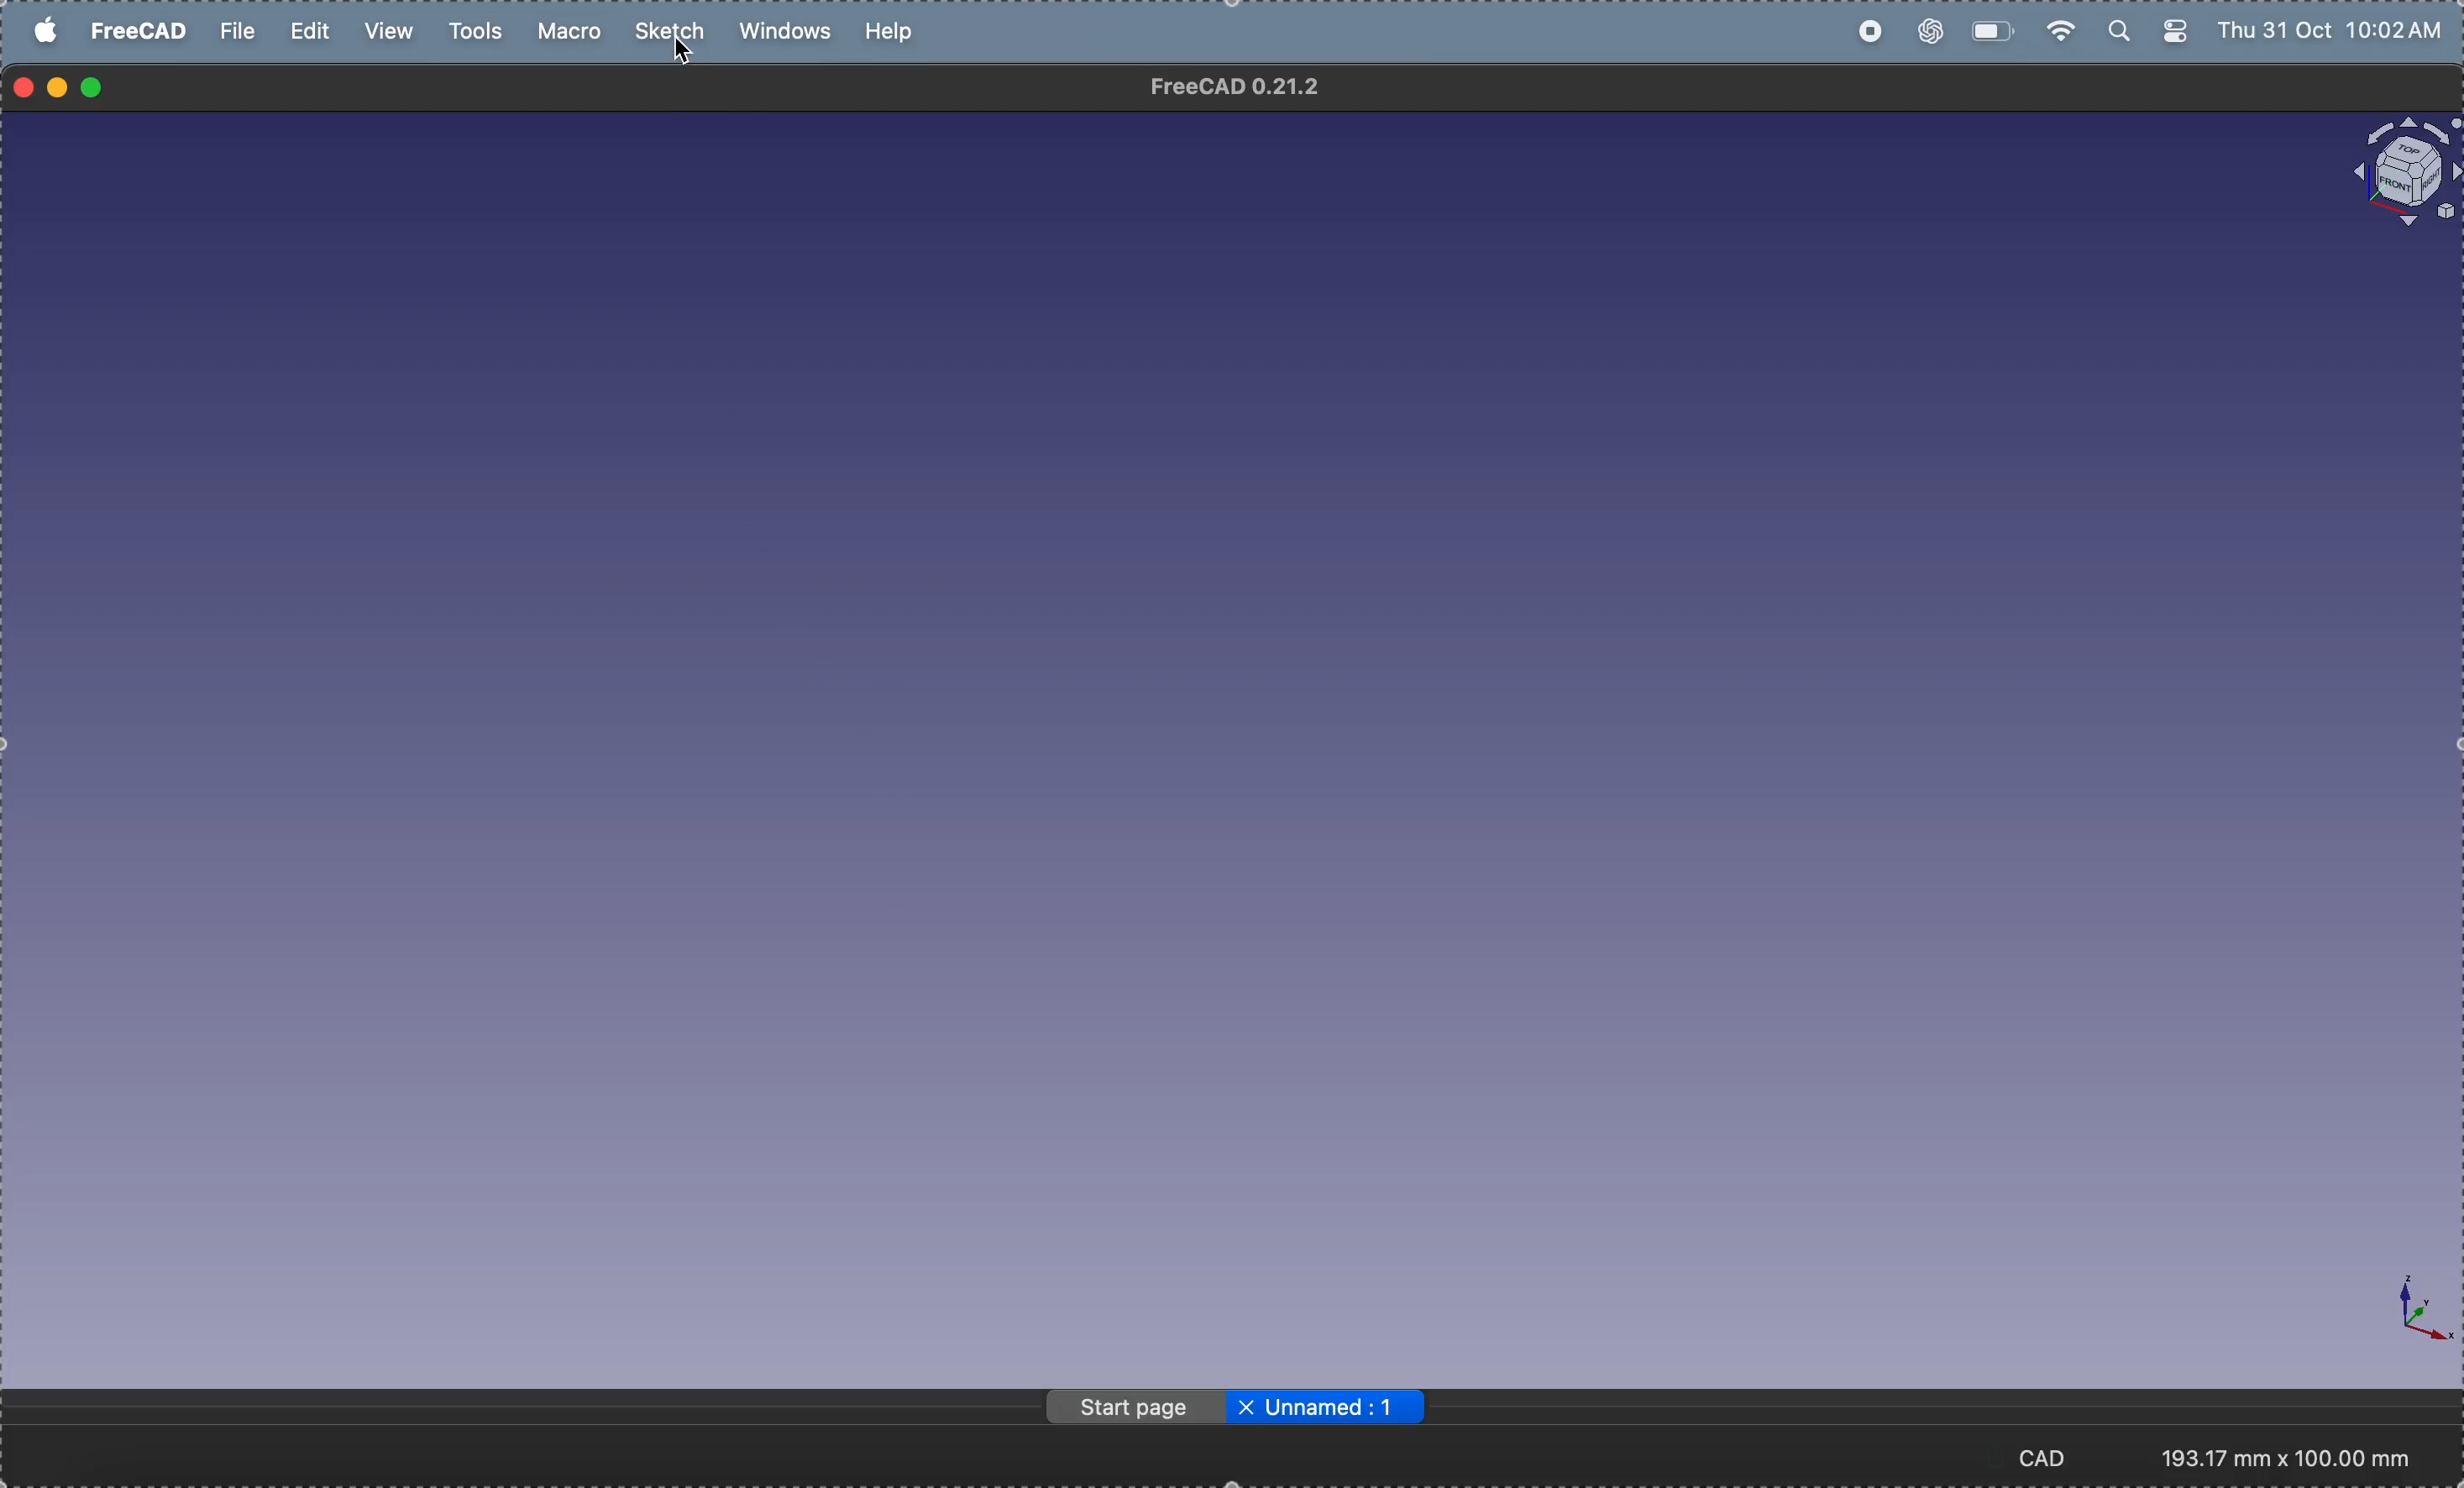  I want to click on closing window, so click(24, 88).